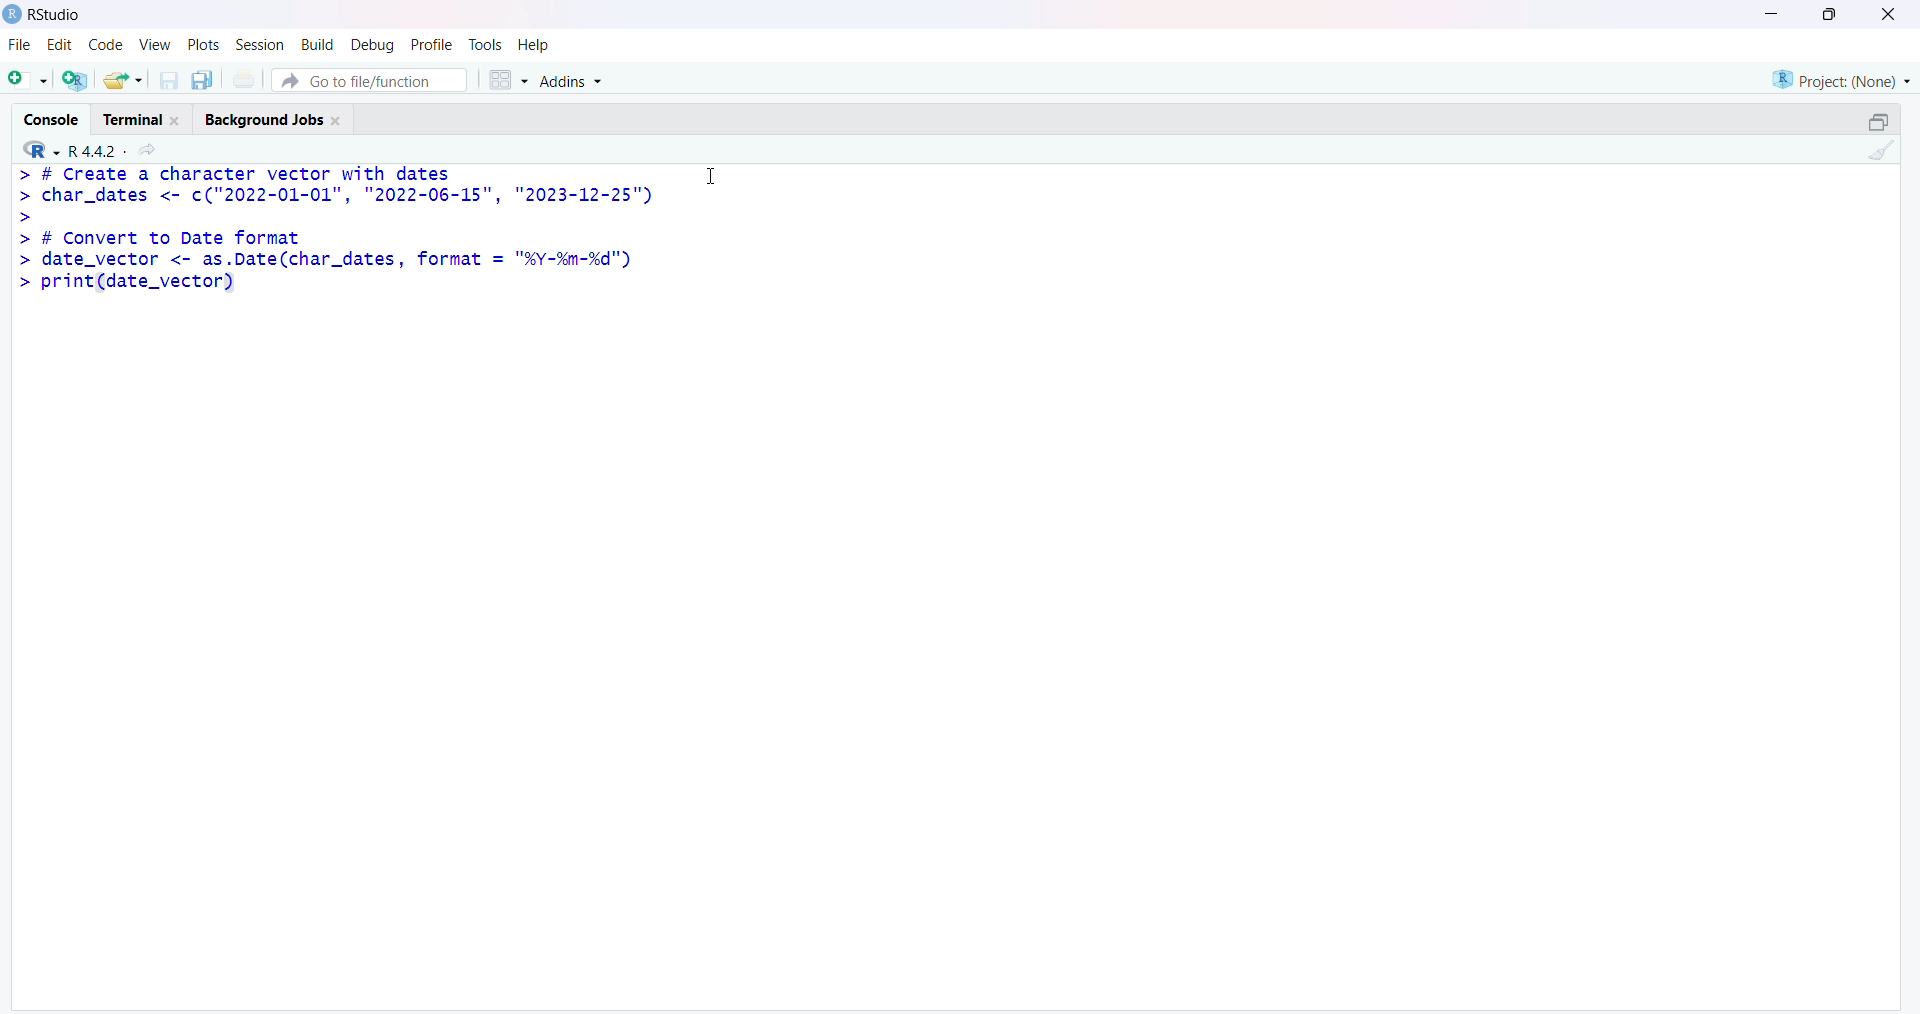 This screenshot has height=1014, width=1920. Describe the element at coordinates (208, 78) in the screenshot. I see `Save all open documents (Ctrl + Alt + S)` at that location.